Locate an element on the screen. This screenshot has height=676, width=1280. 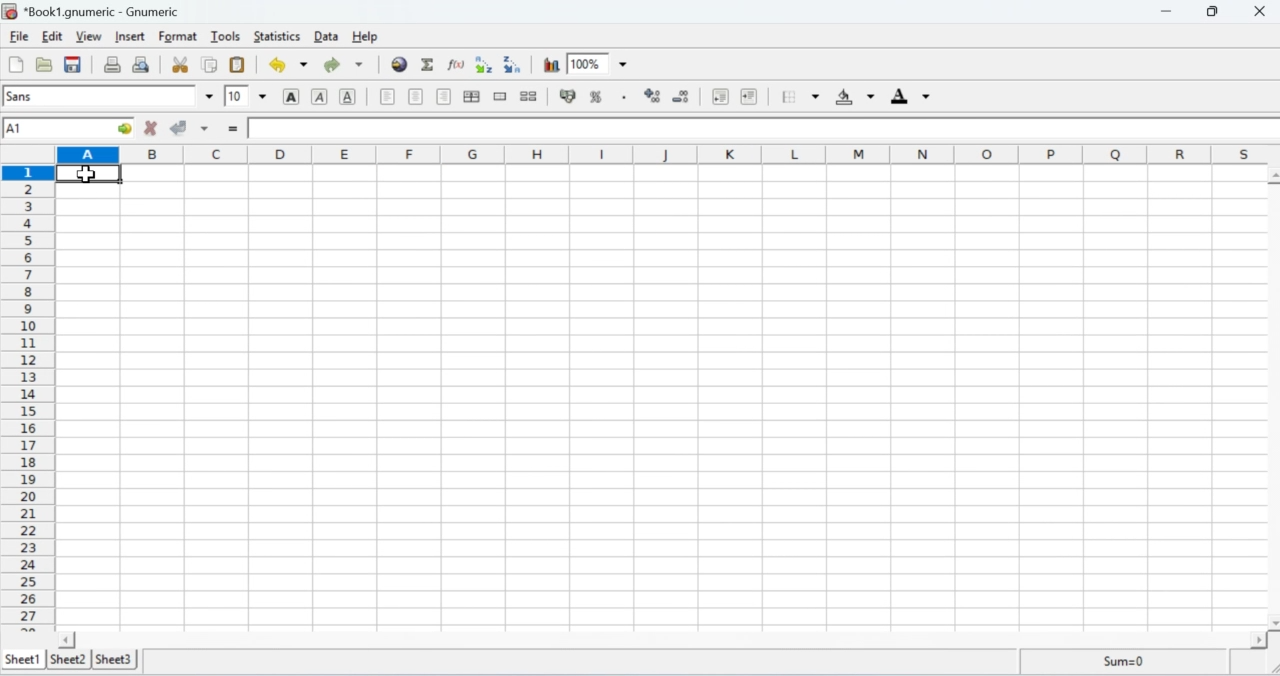
go to is located at coordinates (117, 130).